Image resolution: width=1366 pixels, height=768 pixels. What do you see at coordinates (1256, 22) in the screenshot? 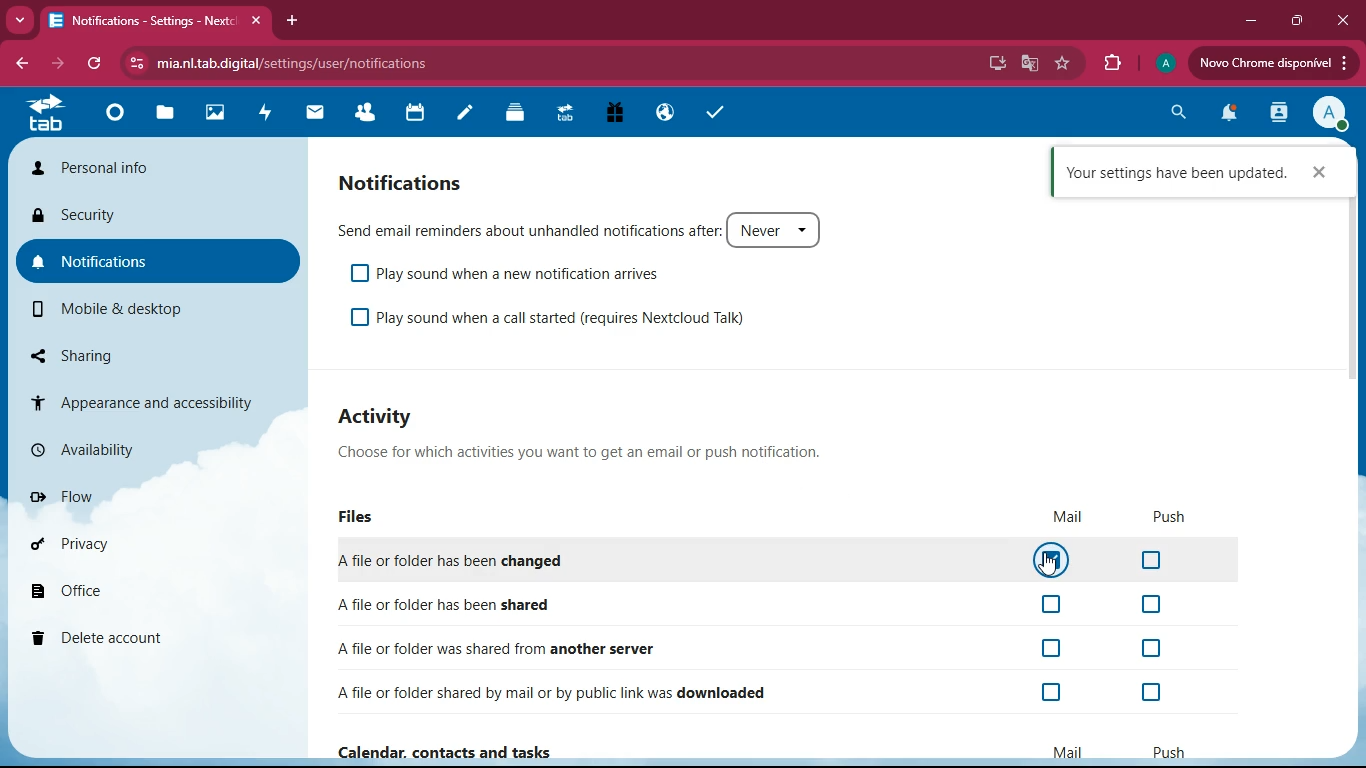
I see `minimize` at bounding box center [1256, 22].